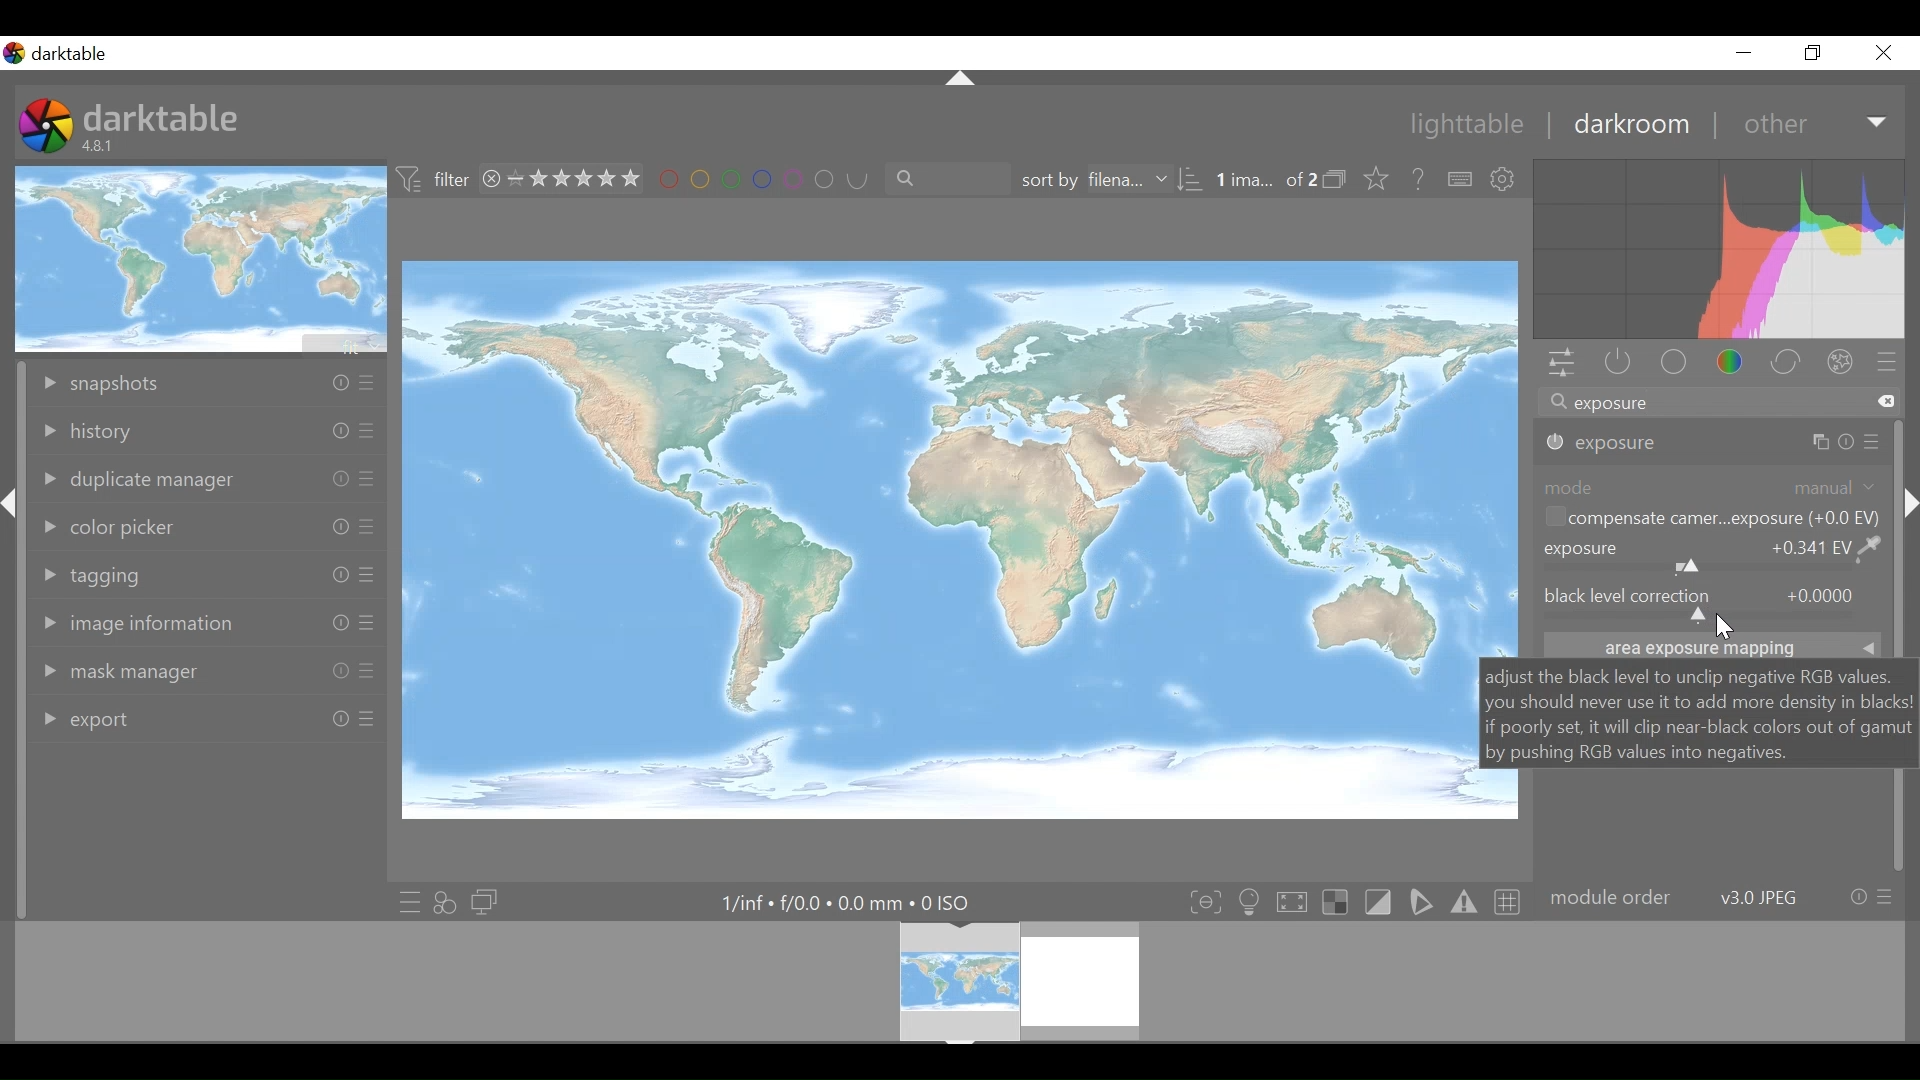 The height and width of the screenshot is (1080, 1920). What do you see at coordinates (207, 719) in the screenshot?
I see `export` at bounding box center [207, 719].